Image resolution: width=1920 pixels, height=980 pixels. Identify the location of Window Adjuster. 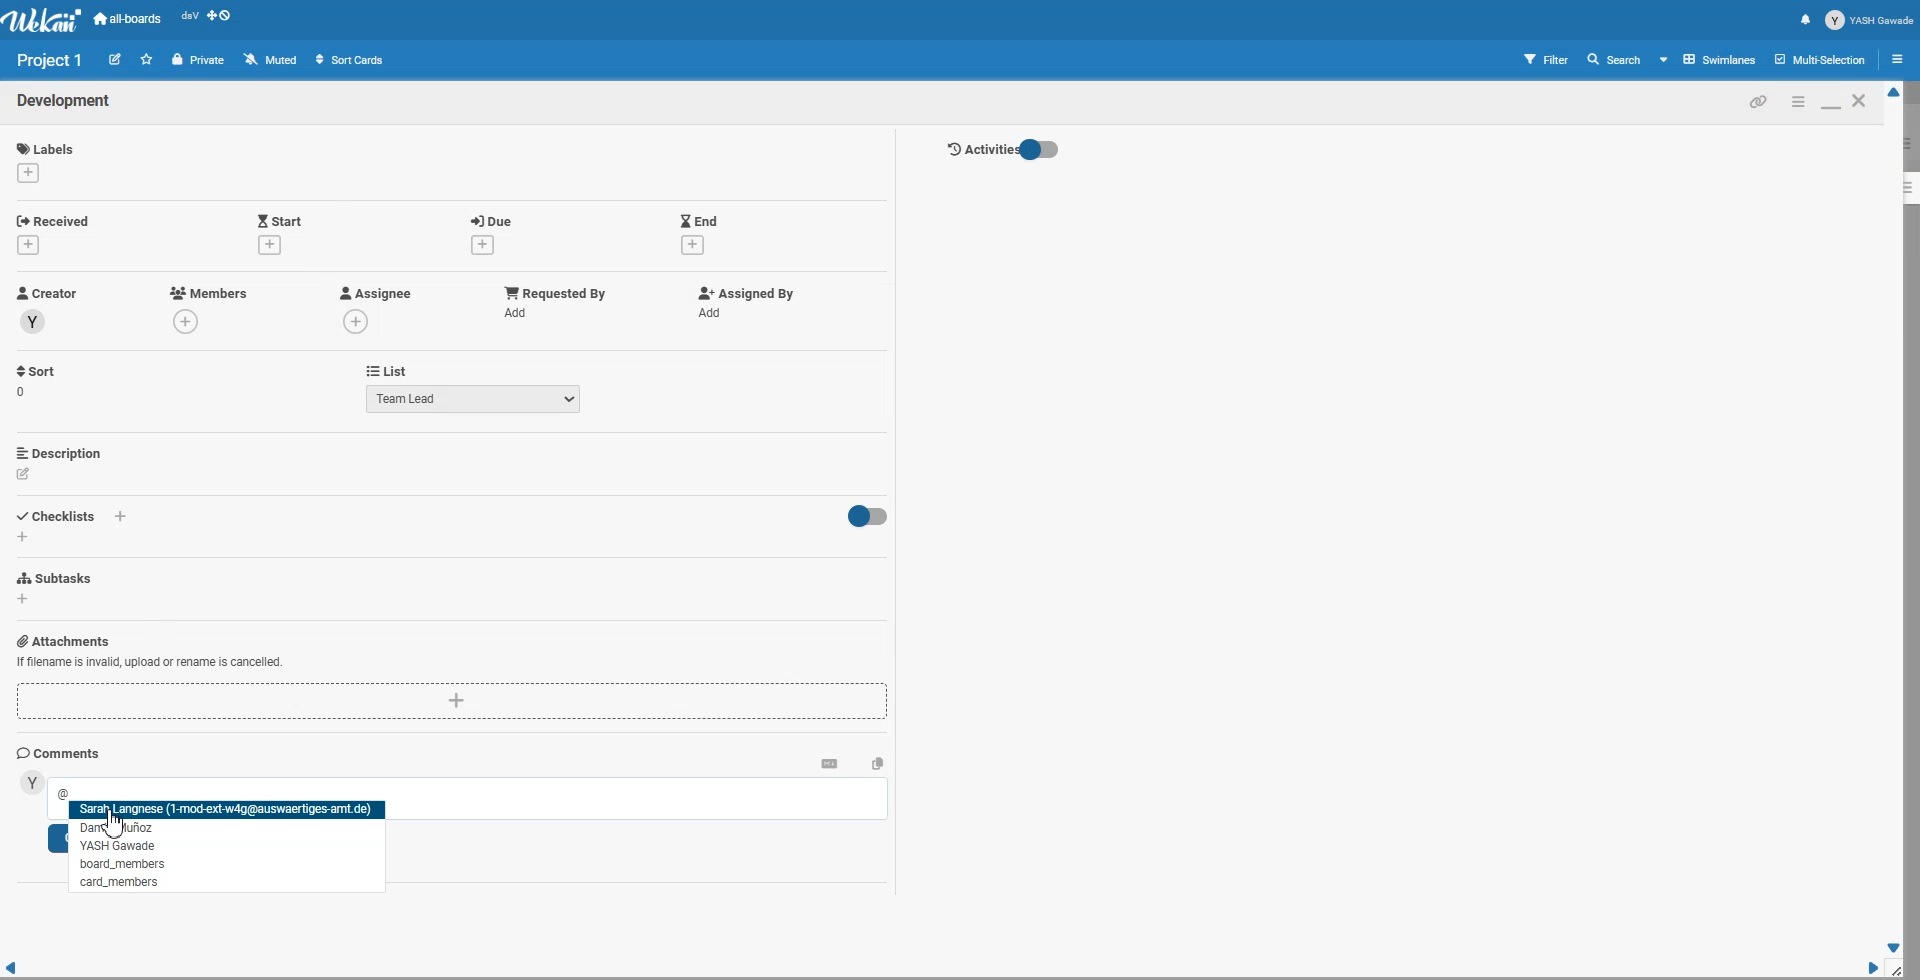
(1901, 970).